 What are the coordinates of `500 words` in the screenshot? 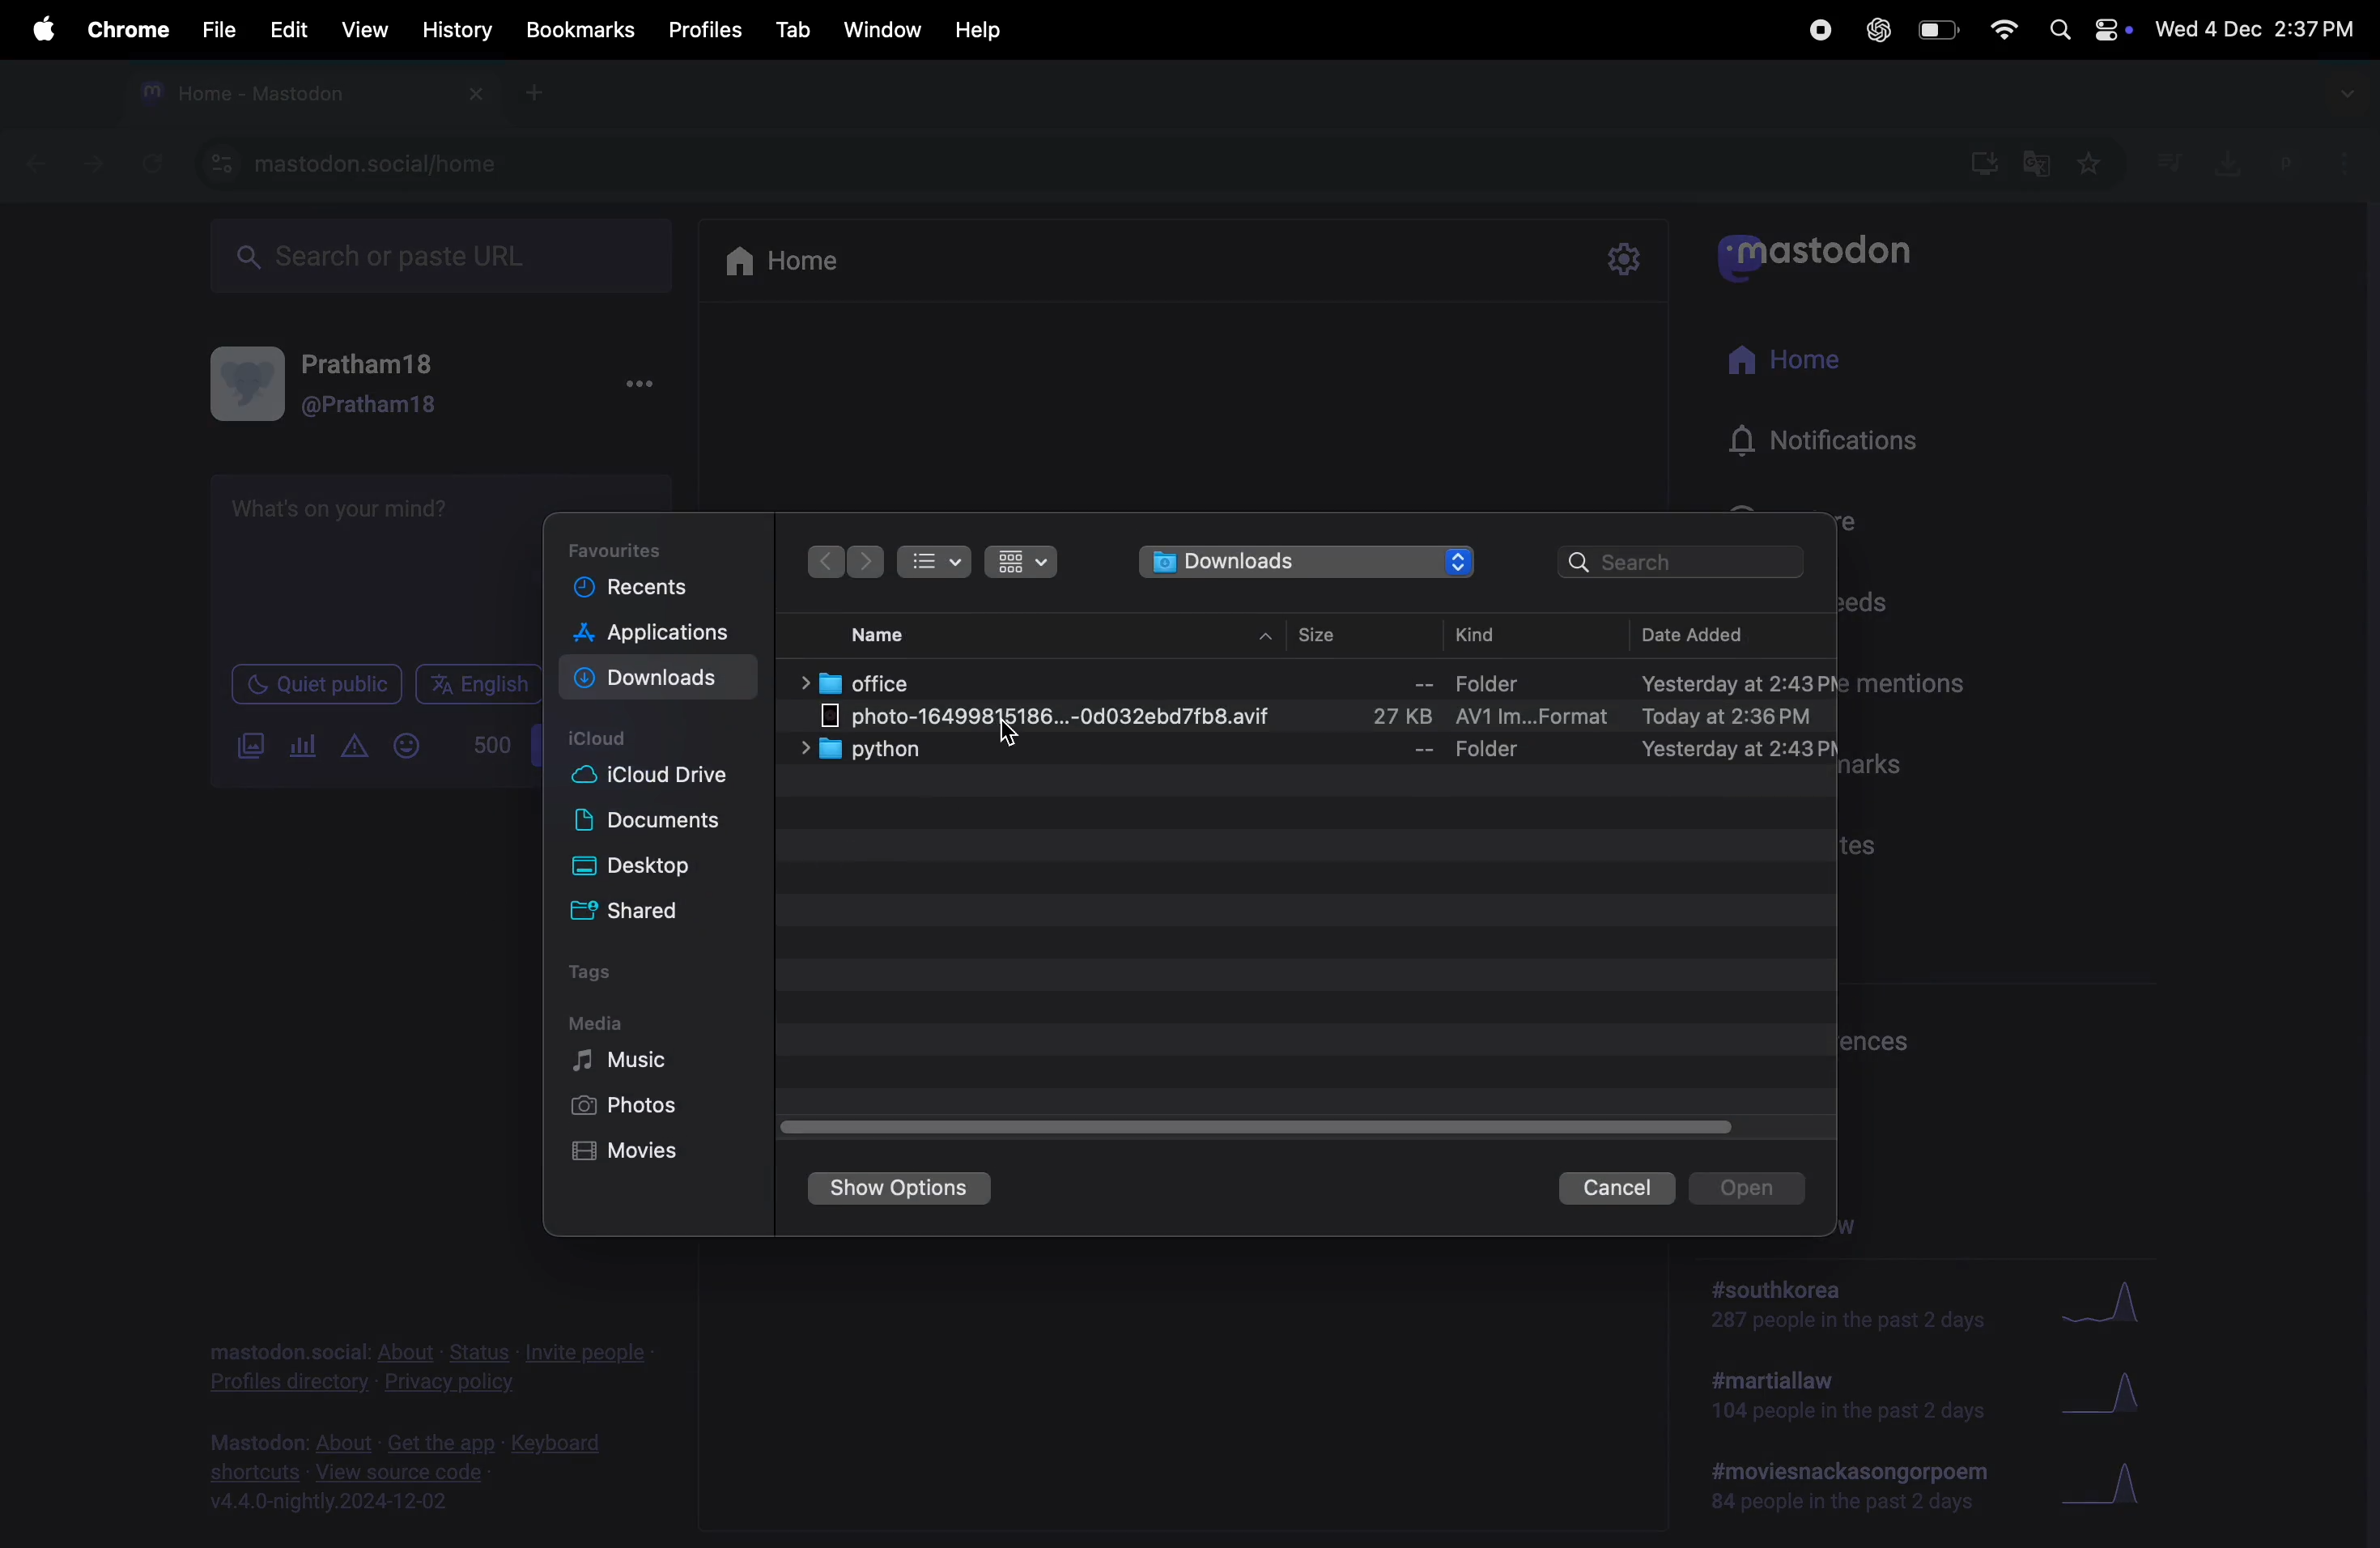 It's located at (488, 744).